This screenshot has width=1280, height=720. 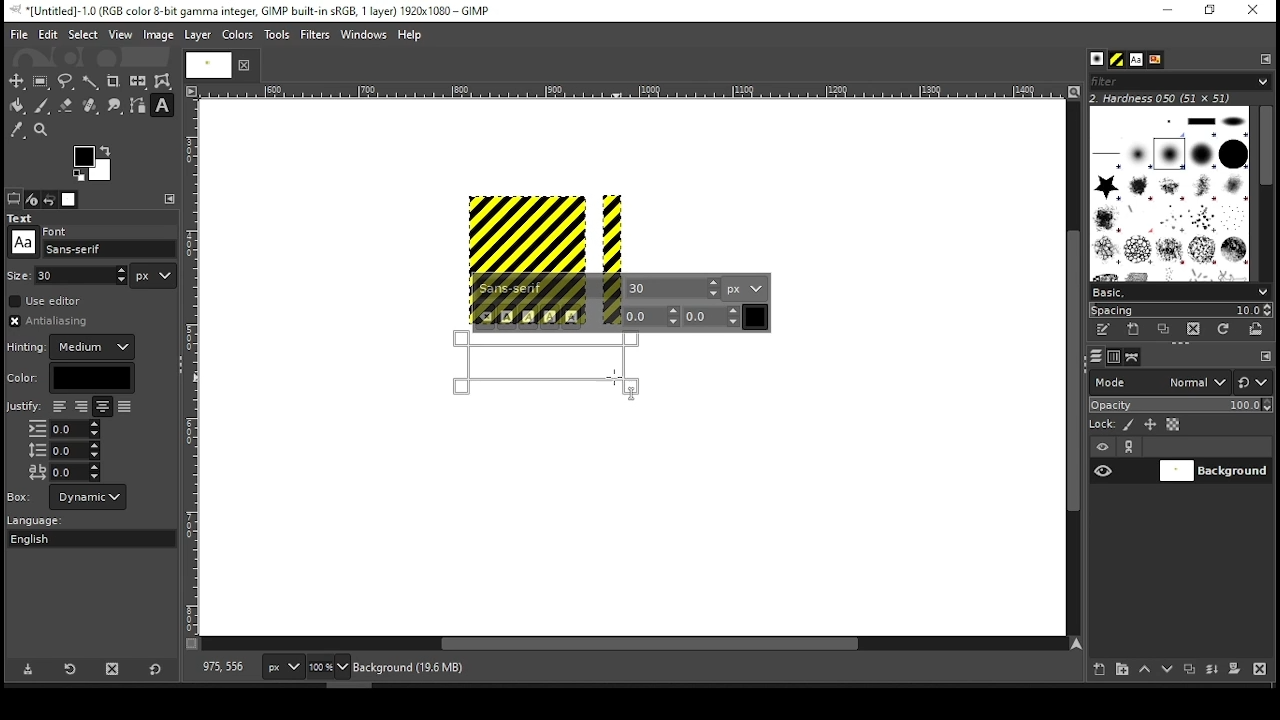 I want to click on scroll bar, so click(x=1071, y=367).